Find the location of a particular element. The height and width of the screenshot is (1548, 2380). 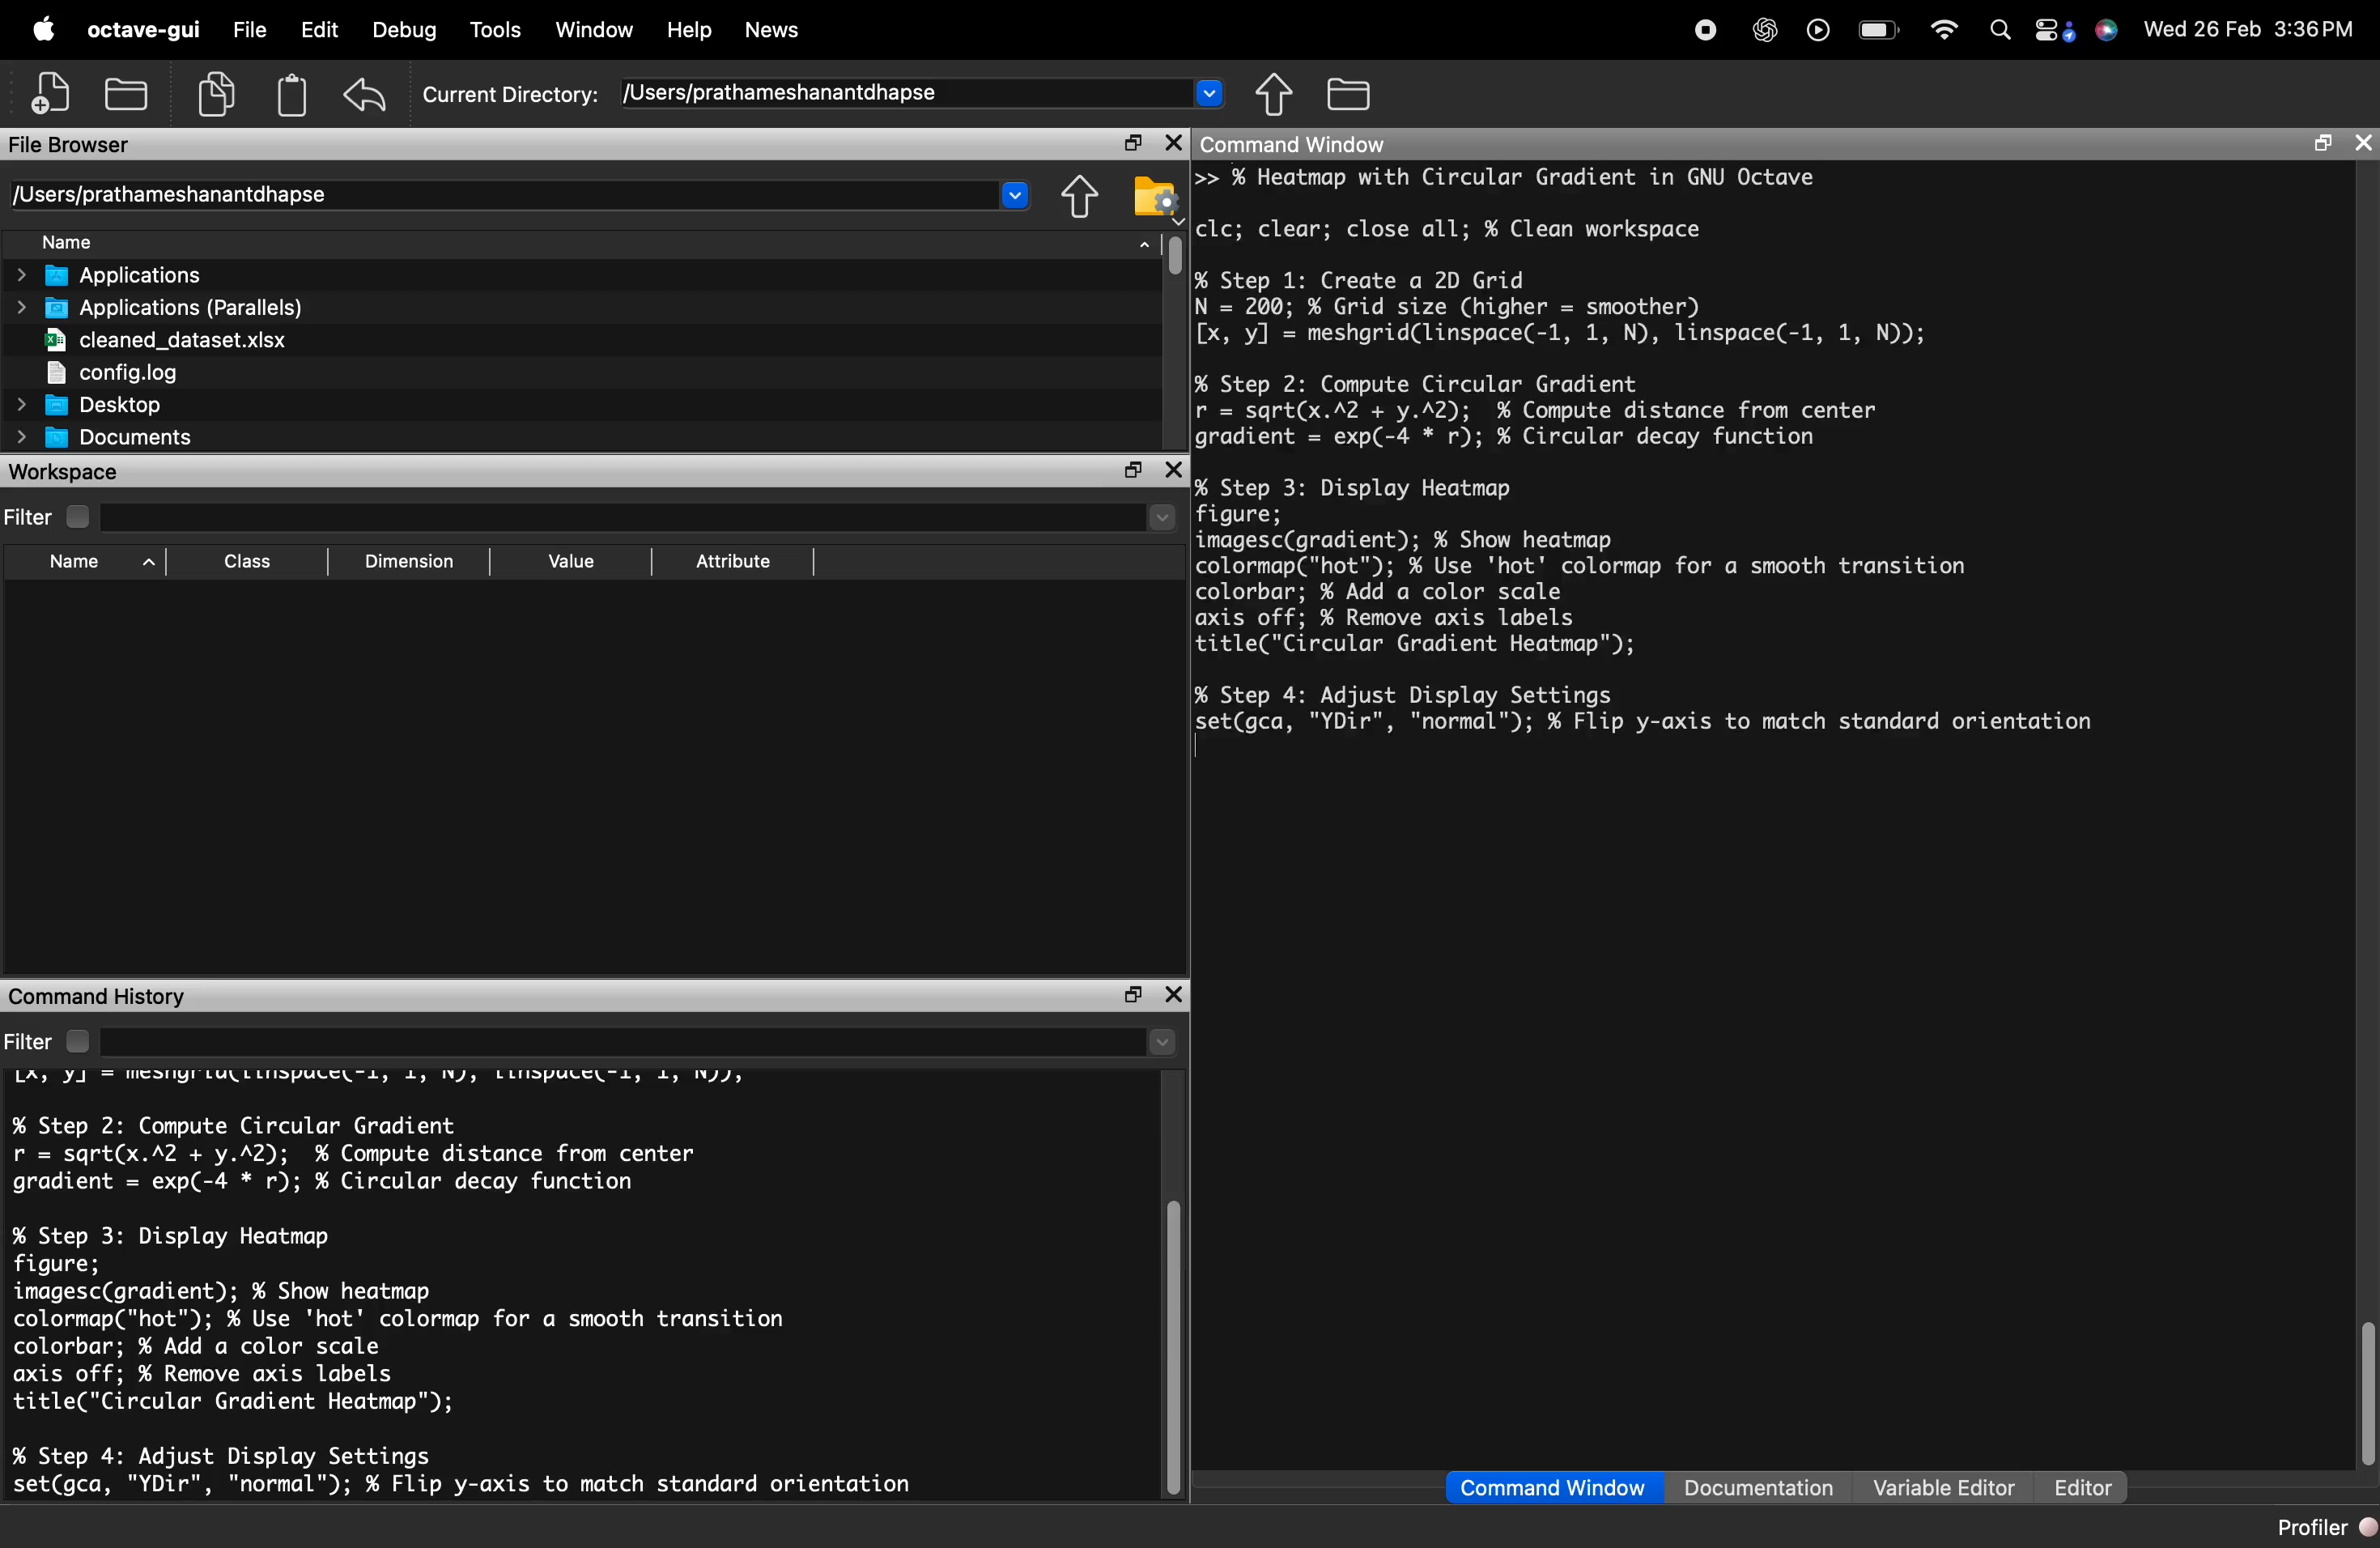

Command Window is located at coordinates (1546, 1488).